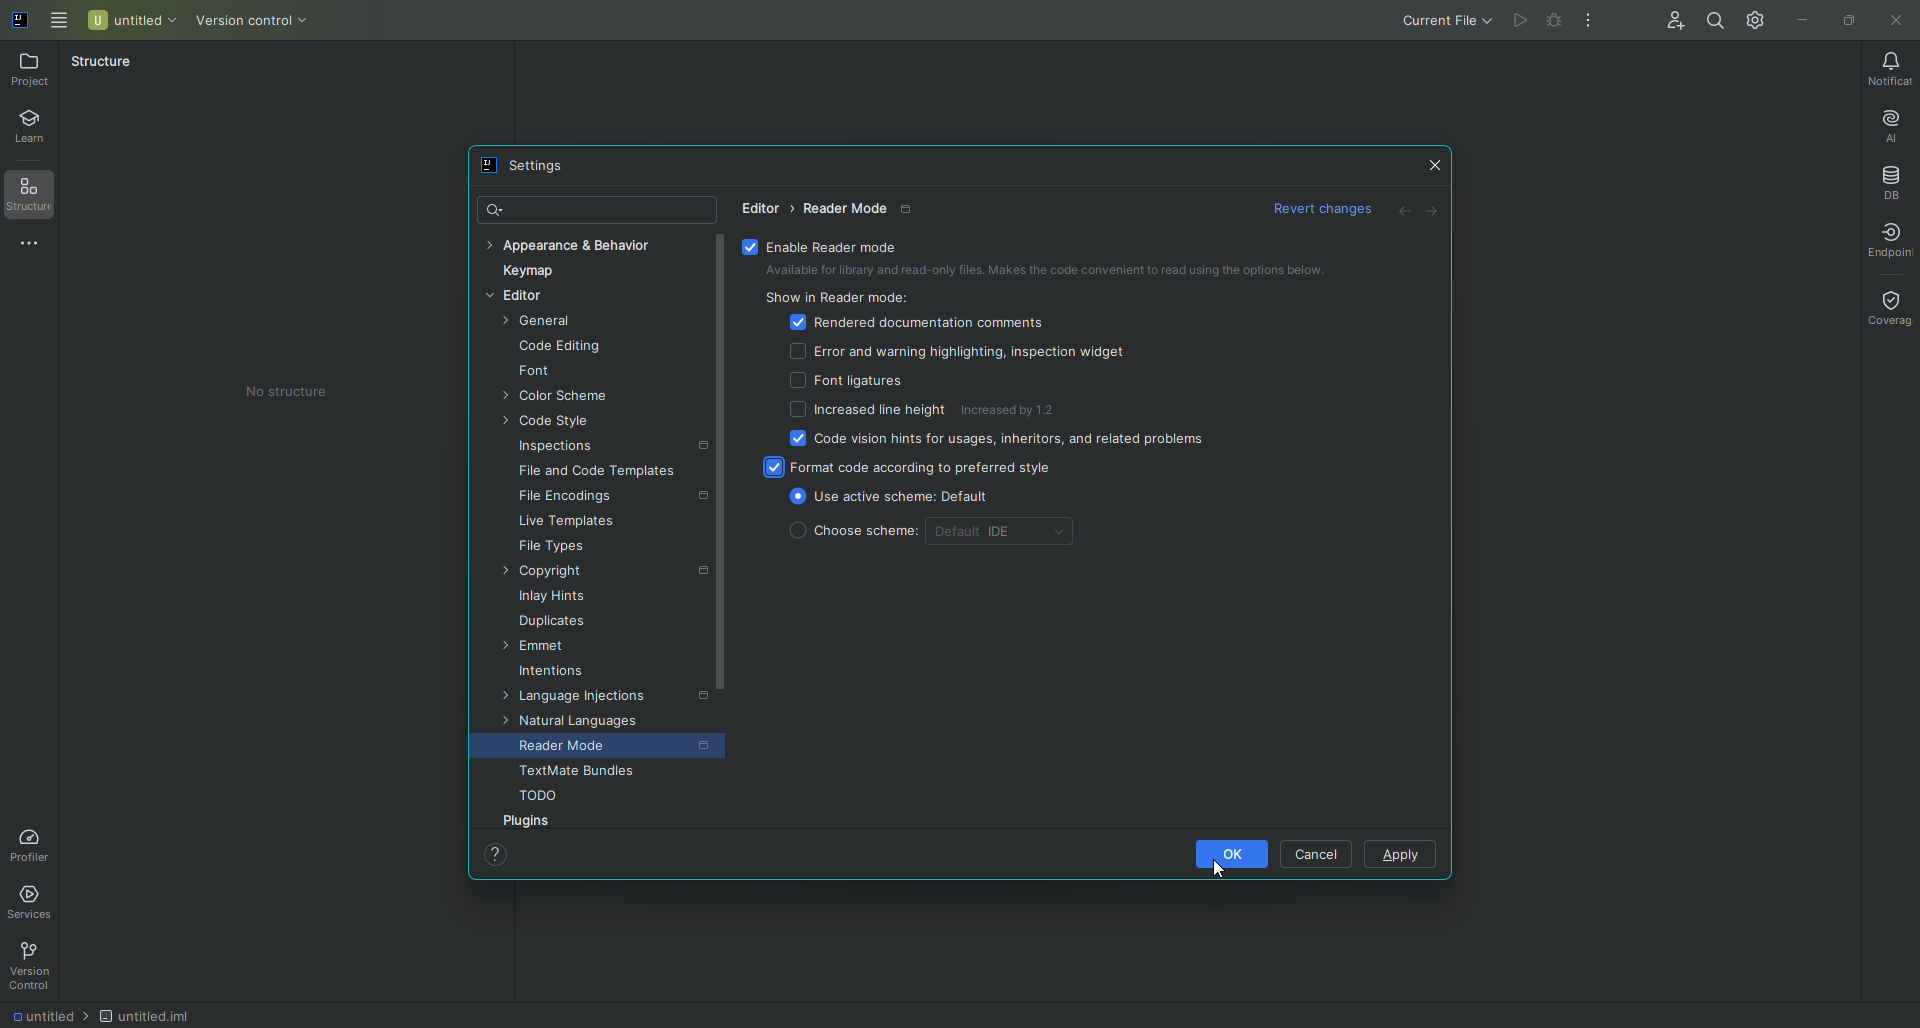  What do you see at coordinates (29, 72) in the screenshot?
I see `Project` at bounding box center [29, 72].